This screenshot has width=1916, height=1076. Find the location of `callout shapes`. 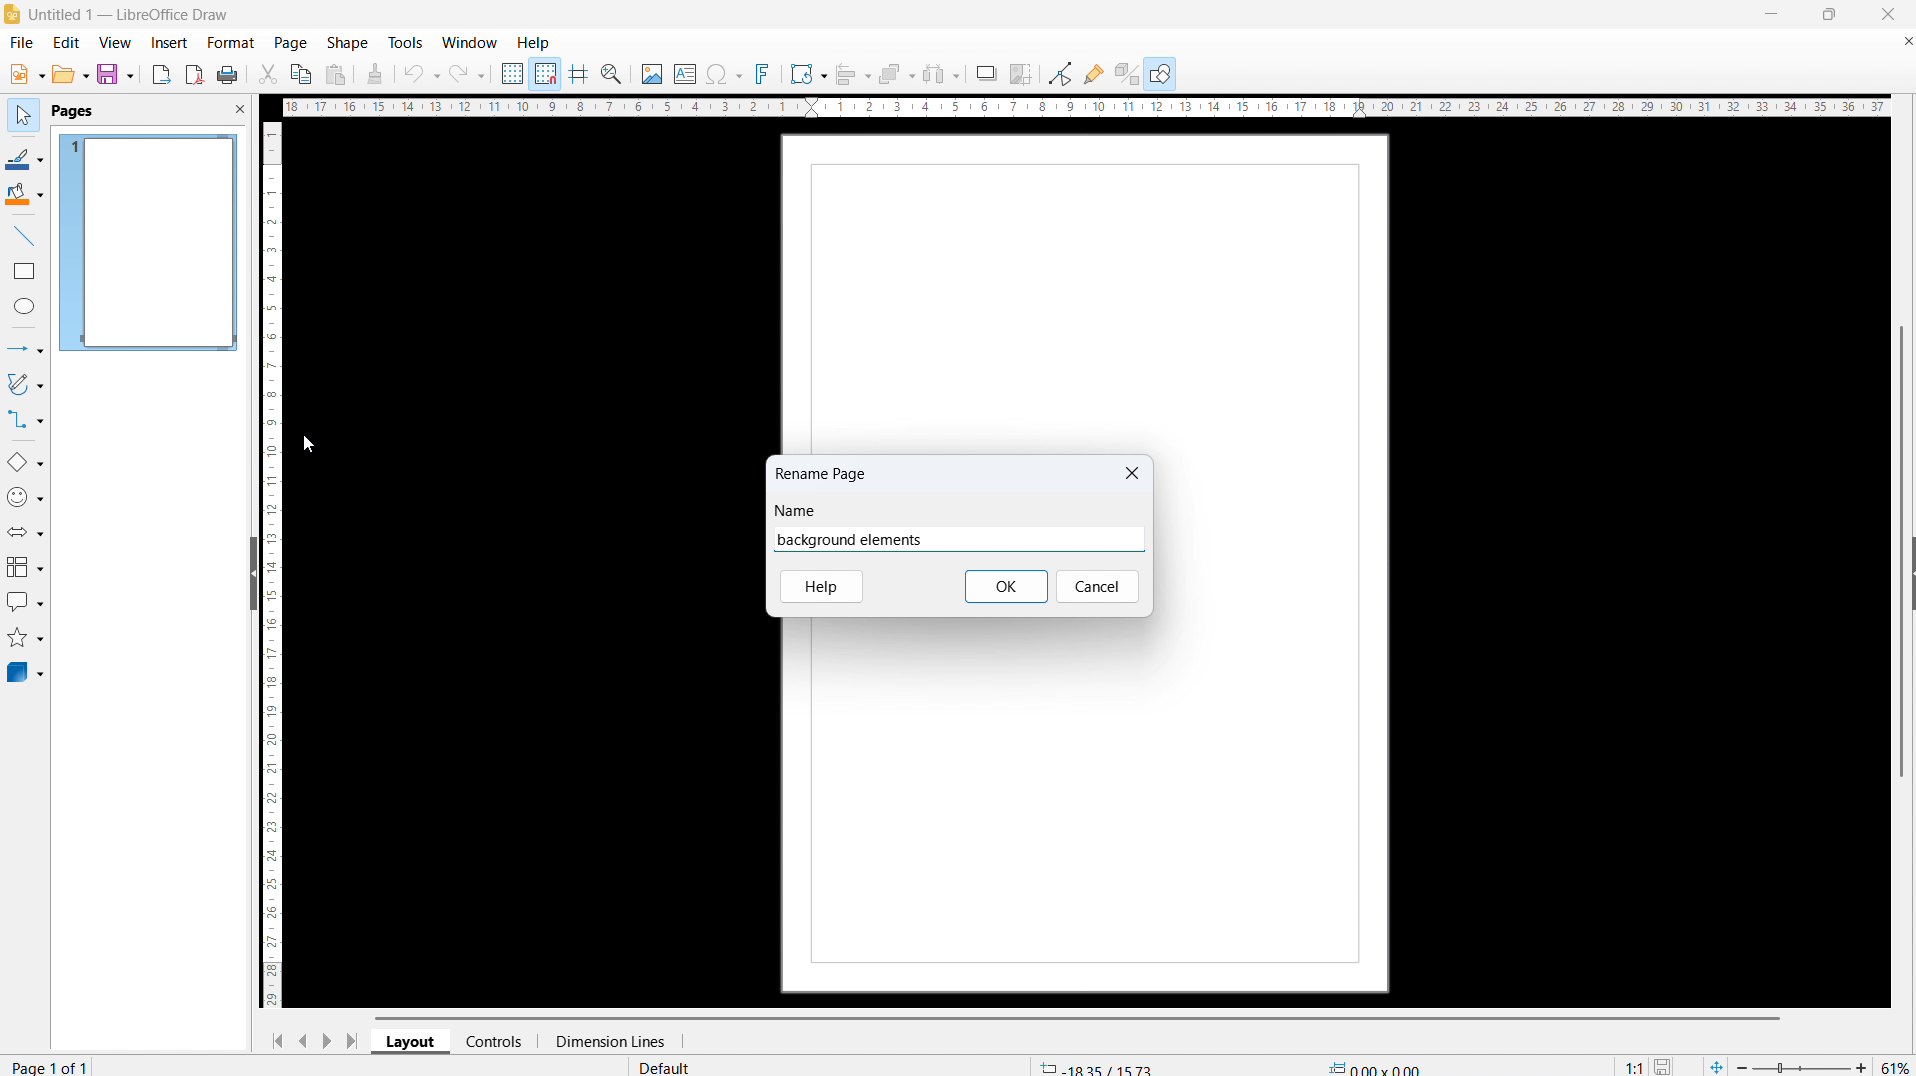

callout shapes is located at coordinates (26, 604).